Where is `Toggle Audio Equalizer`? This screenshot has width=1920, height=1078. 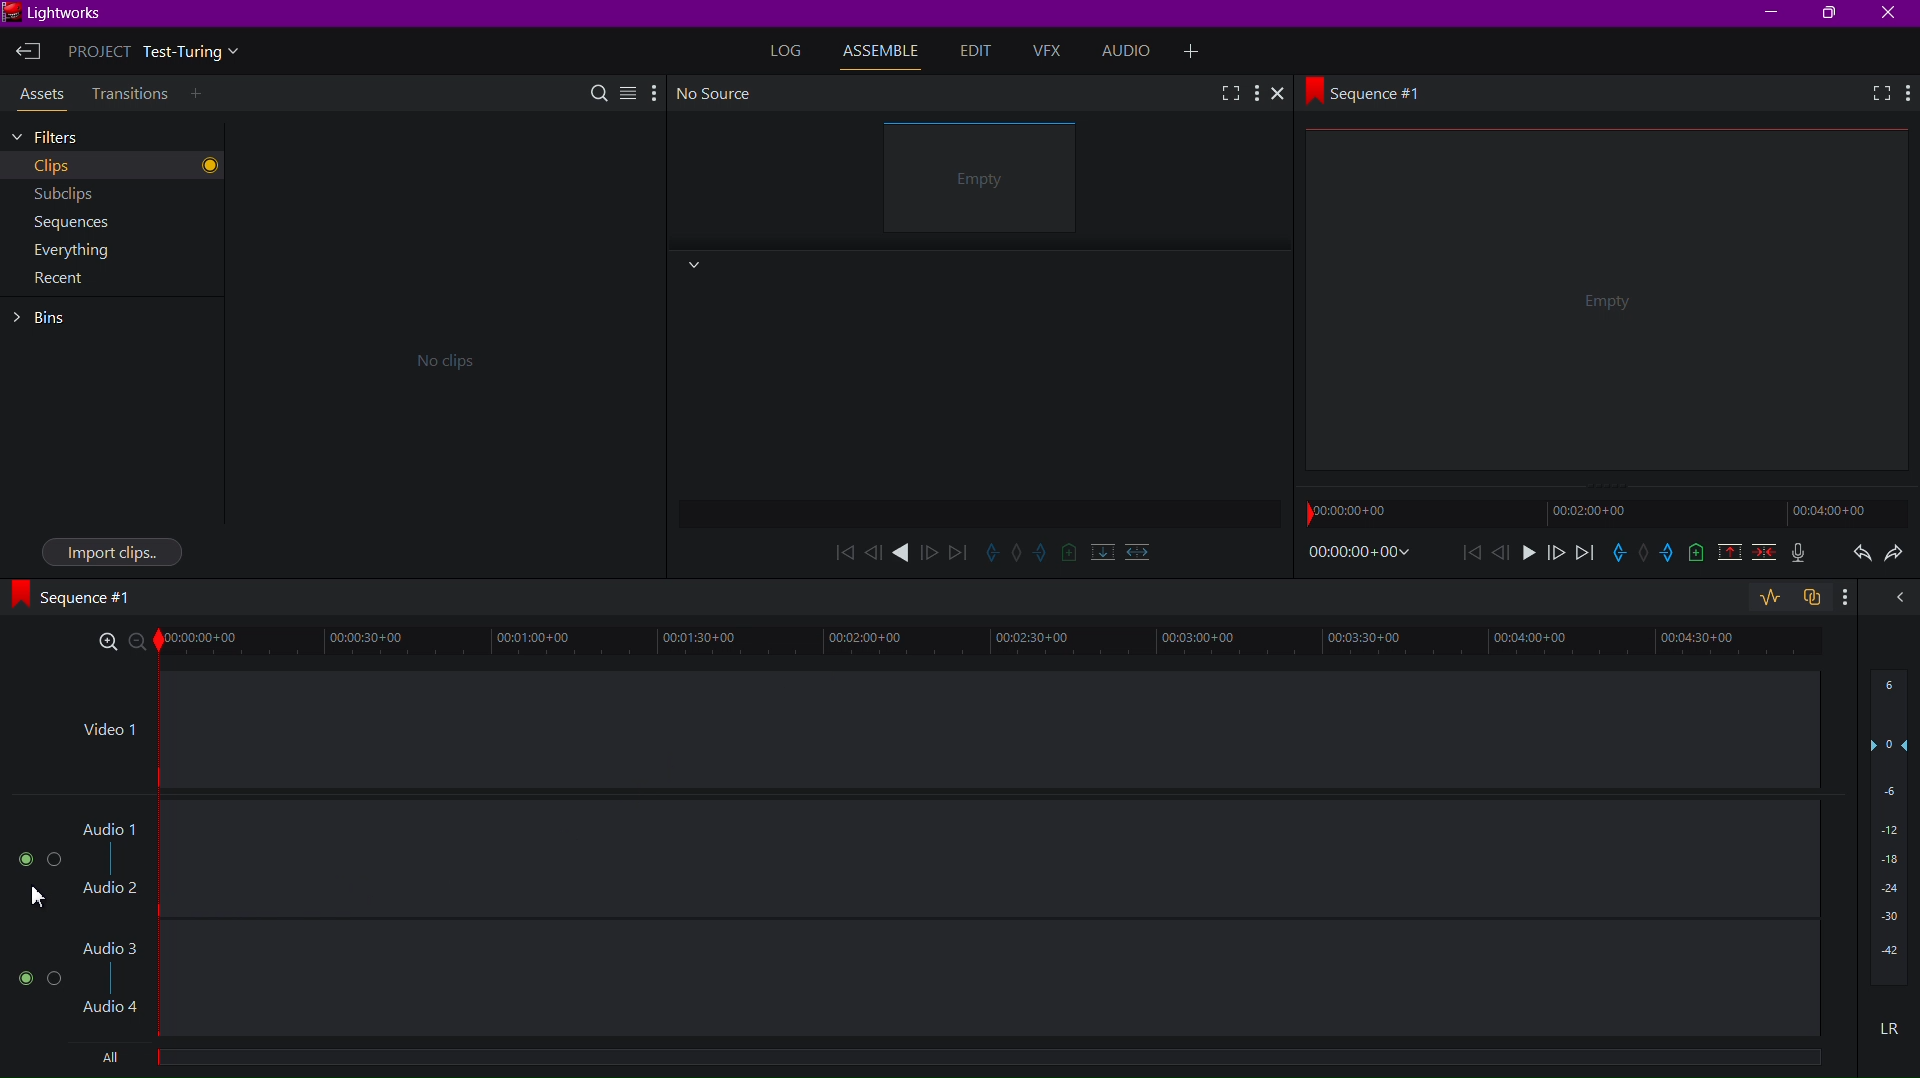 Toggle Audio Equalizer is located at coordinates (1768, 598).